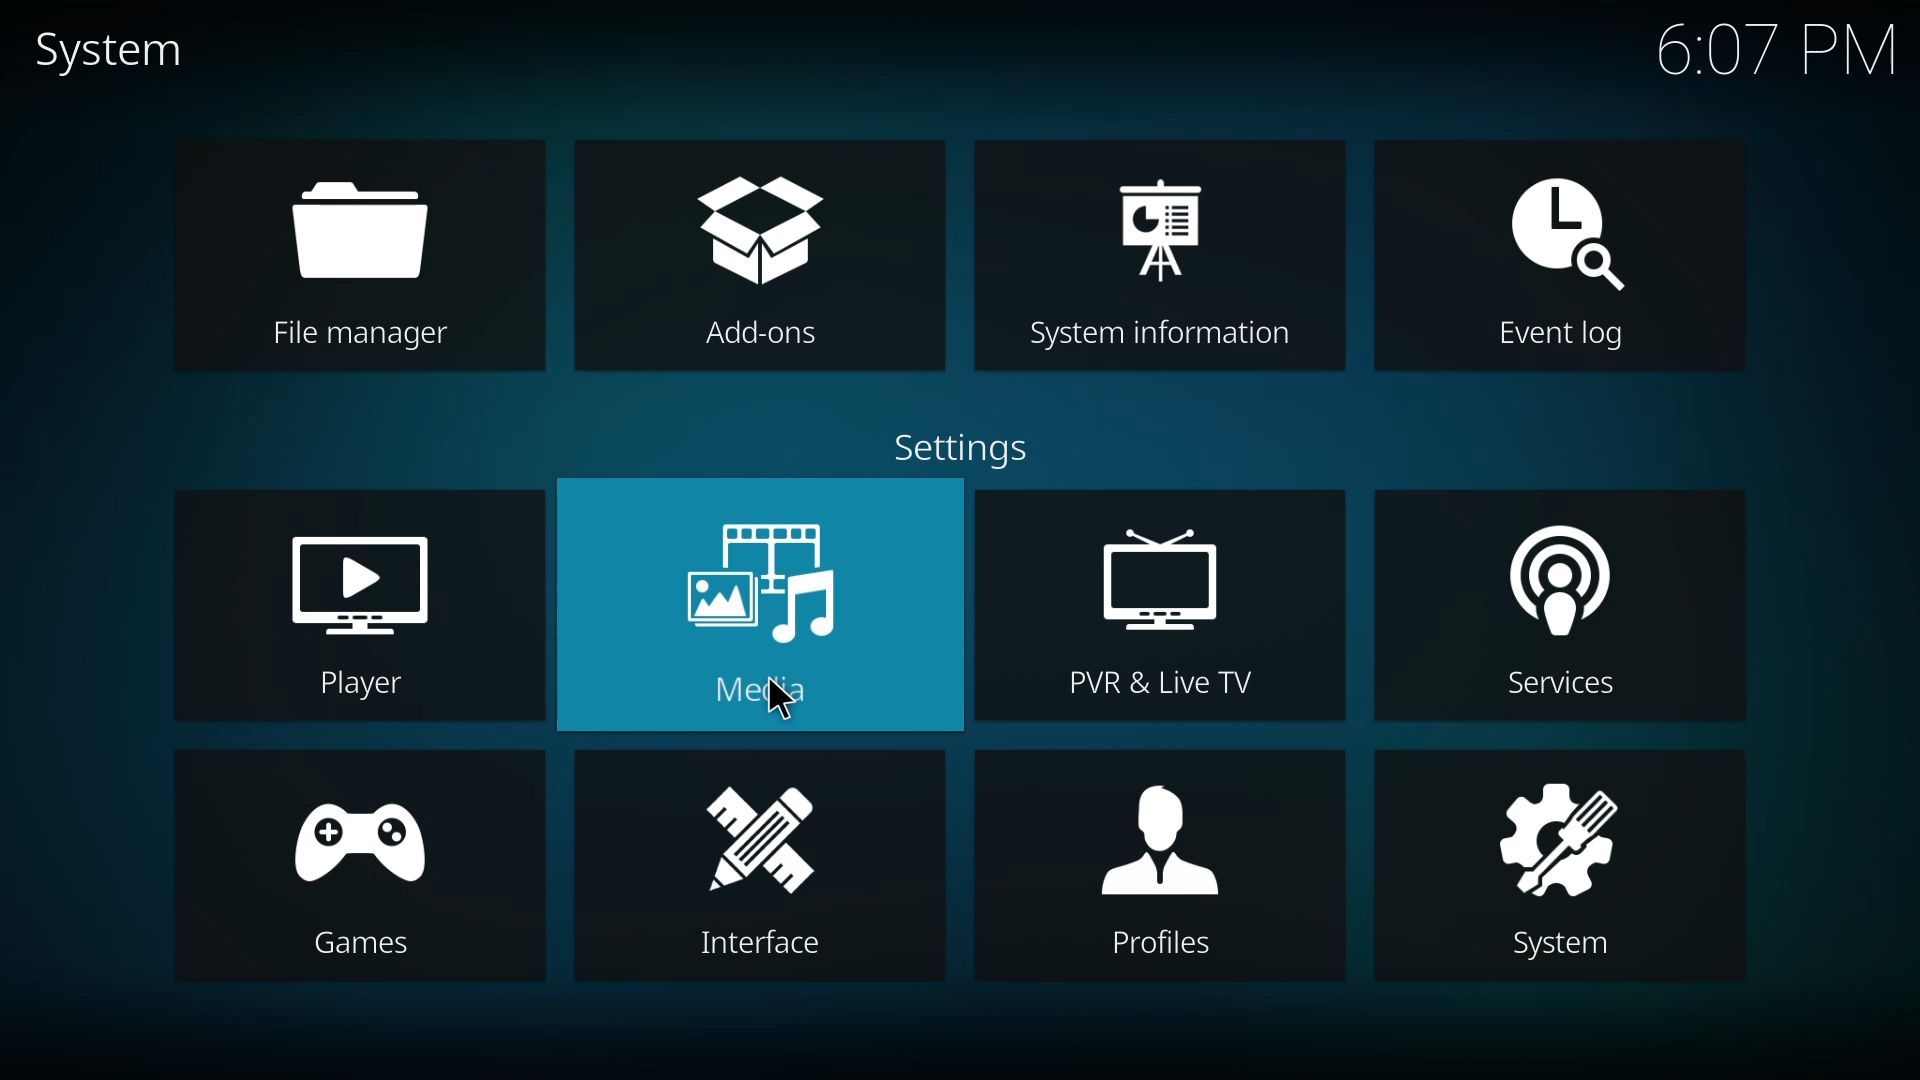  Describe the element at coordinates (357, 231) in the screenshot. I see `file manager` at that location.